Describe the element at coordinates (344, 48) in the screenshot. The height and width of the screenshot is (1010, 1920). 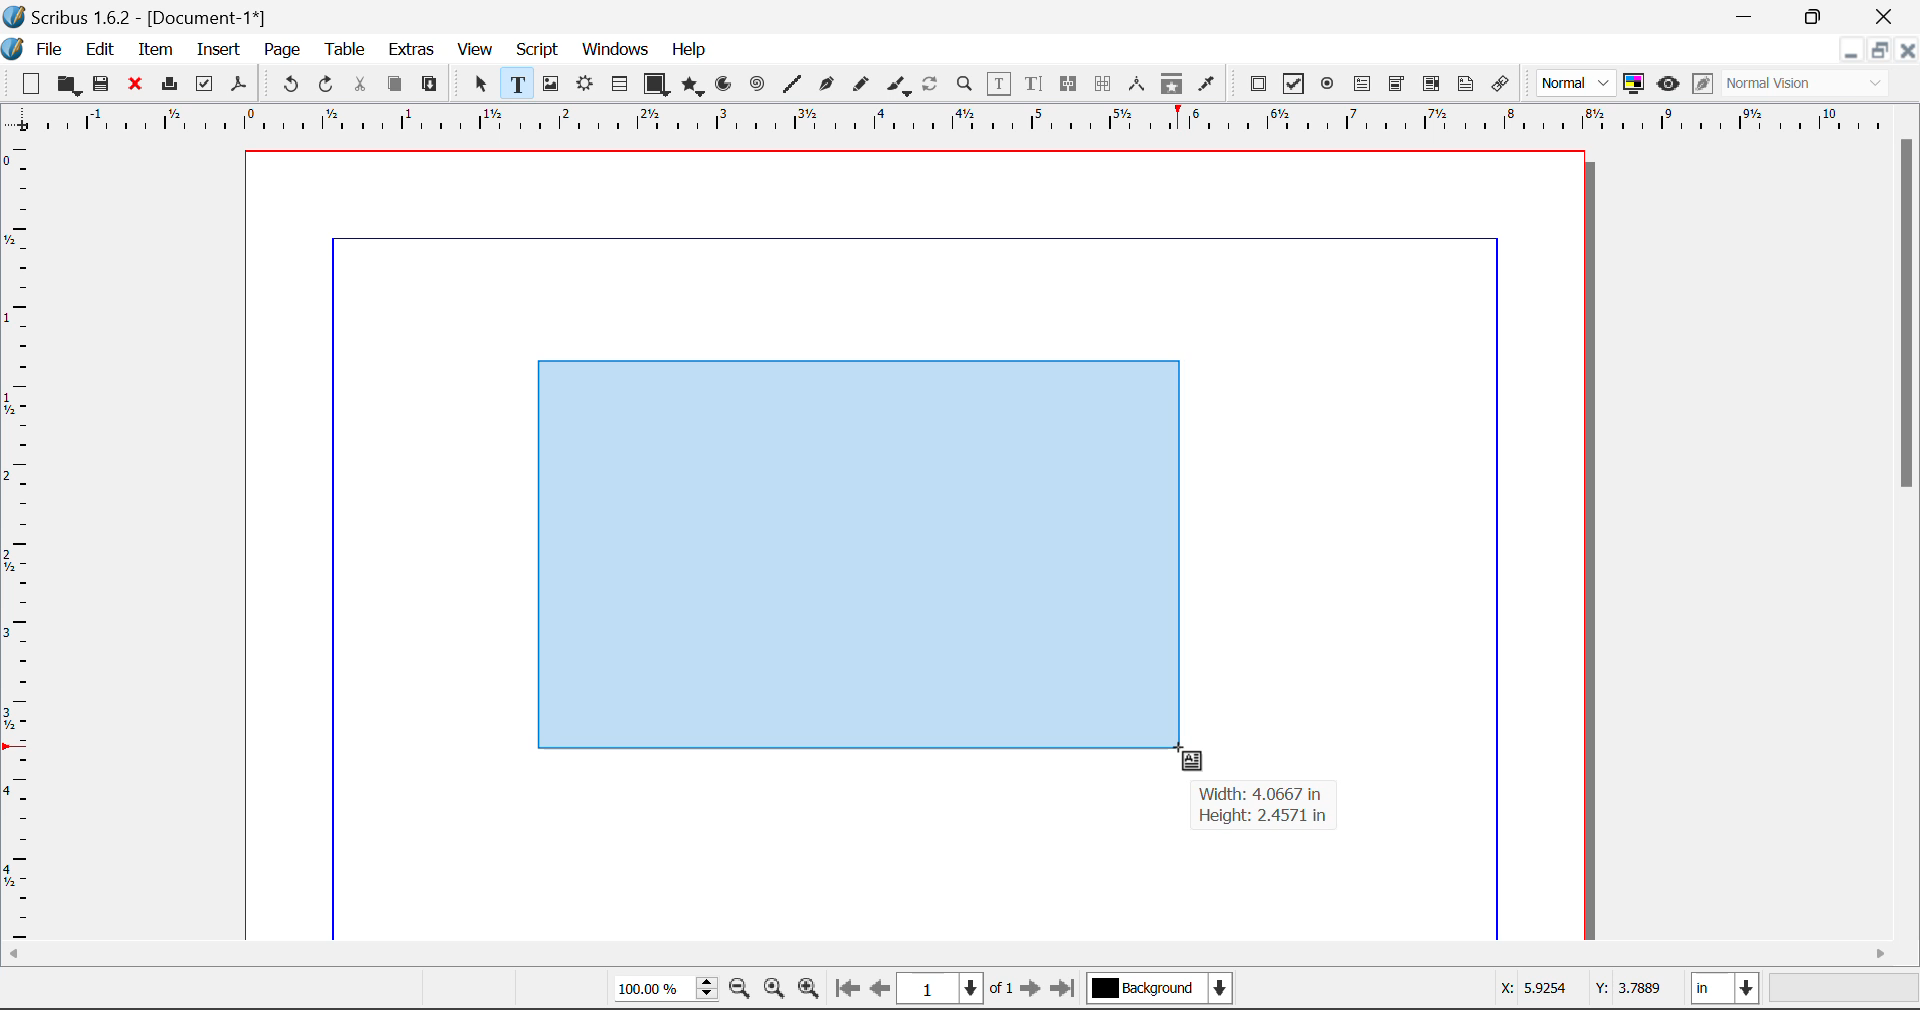
I see `Table` at that location.